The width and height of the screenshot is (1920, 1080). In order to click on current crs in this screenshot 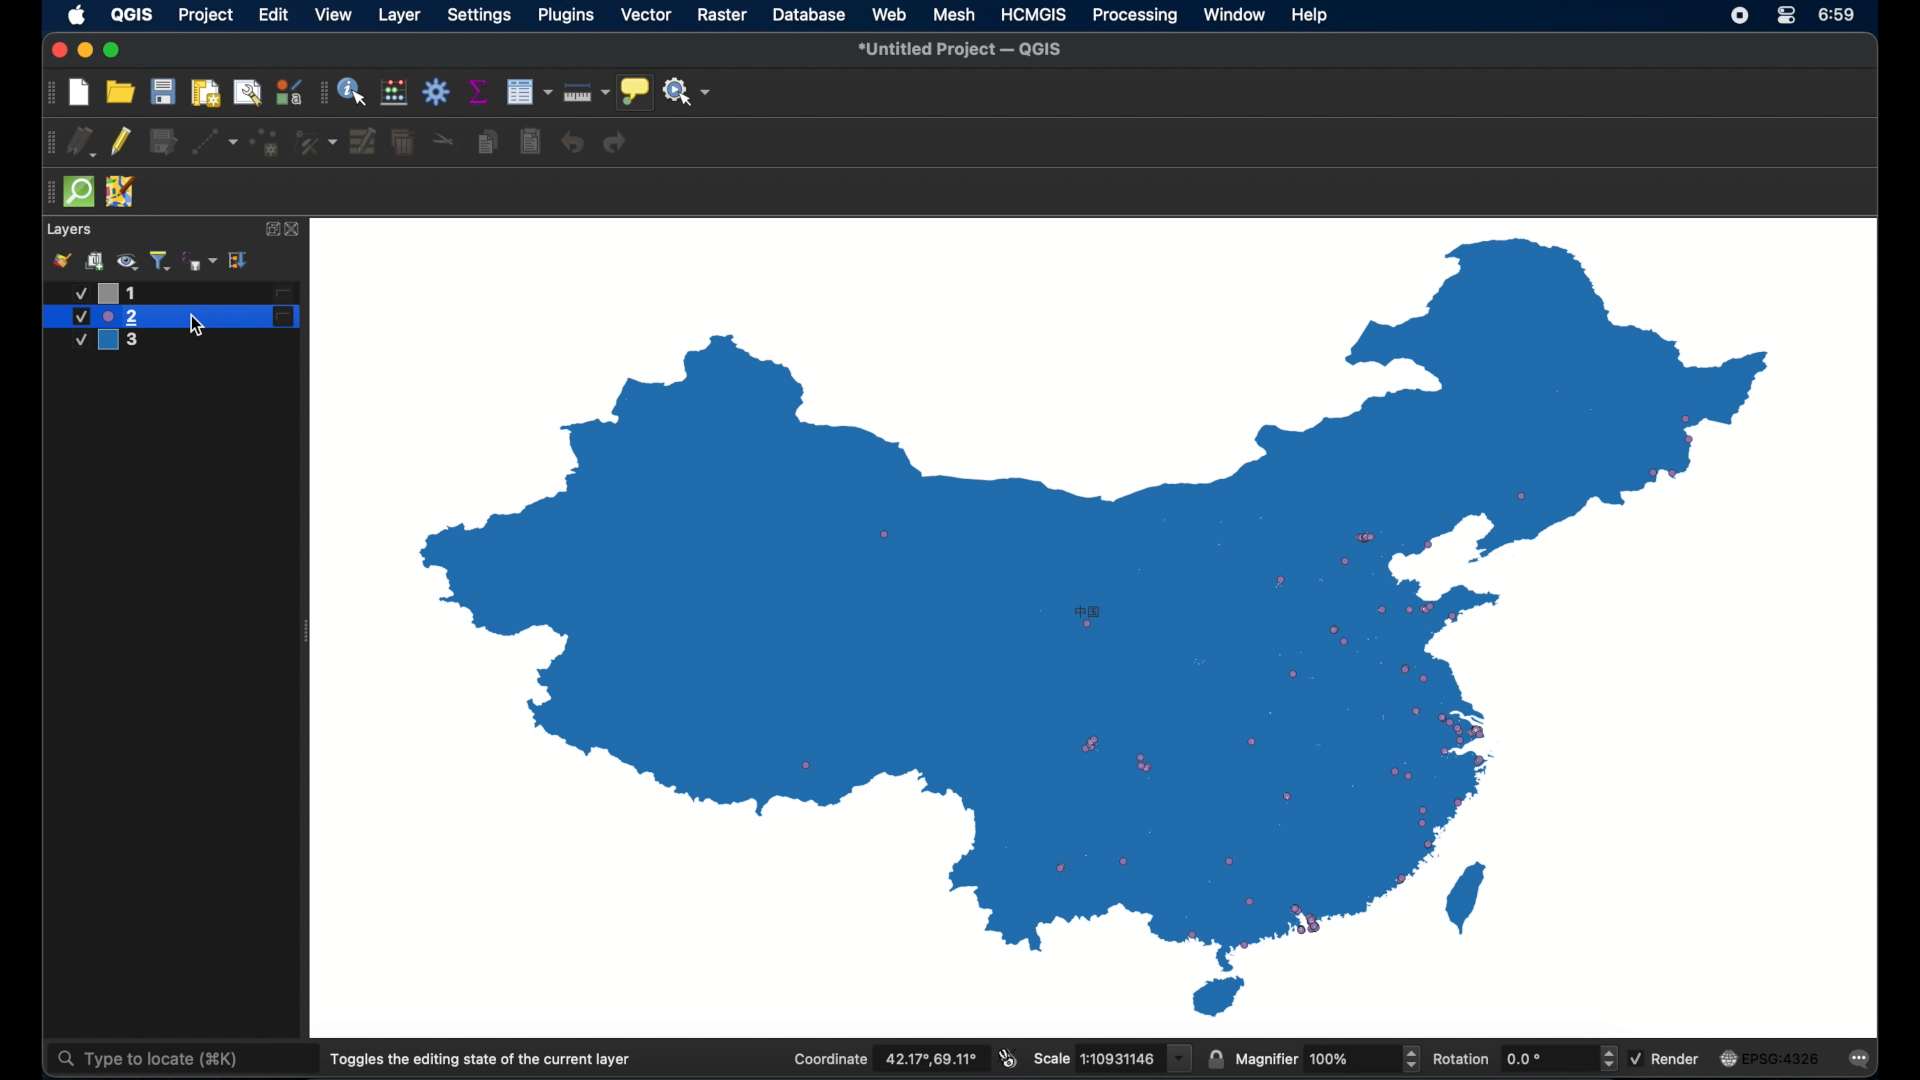, I will do `click(1771, 1057)`.